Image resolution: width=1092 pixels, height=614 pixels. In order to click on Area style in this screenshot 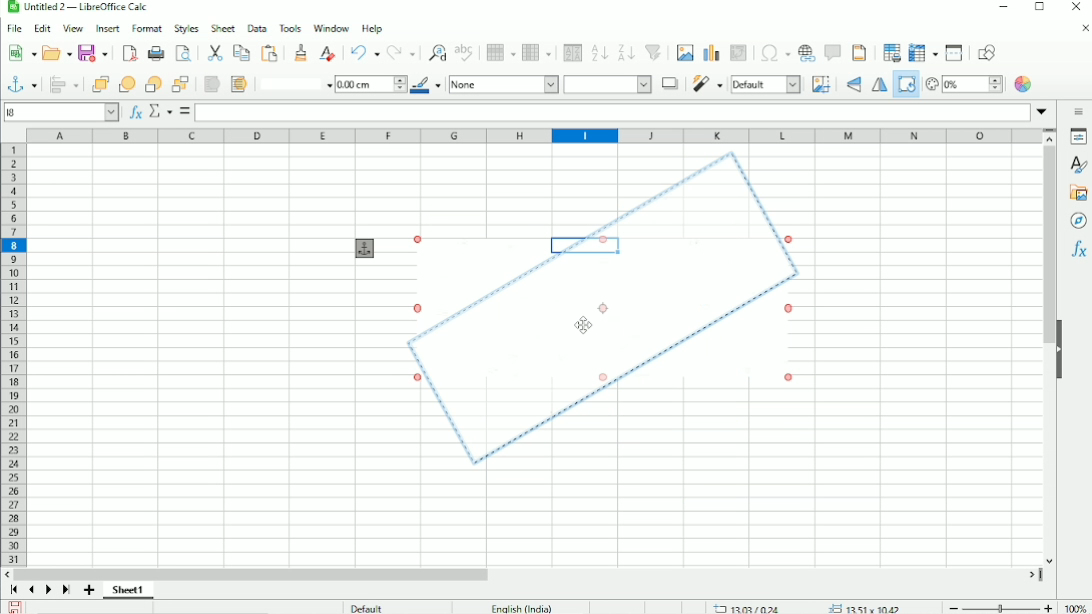, I will do `click(608, 84)`.